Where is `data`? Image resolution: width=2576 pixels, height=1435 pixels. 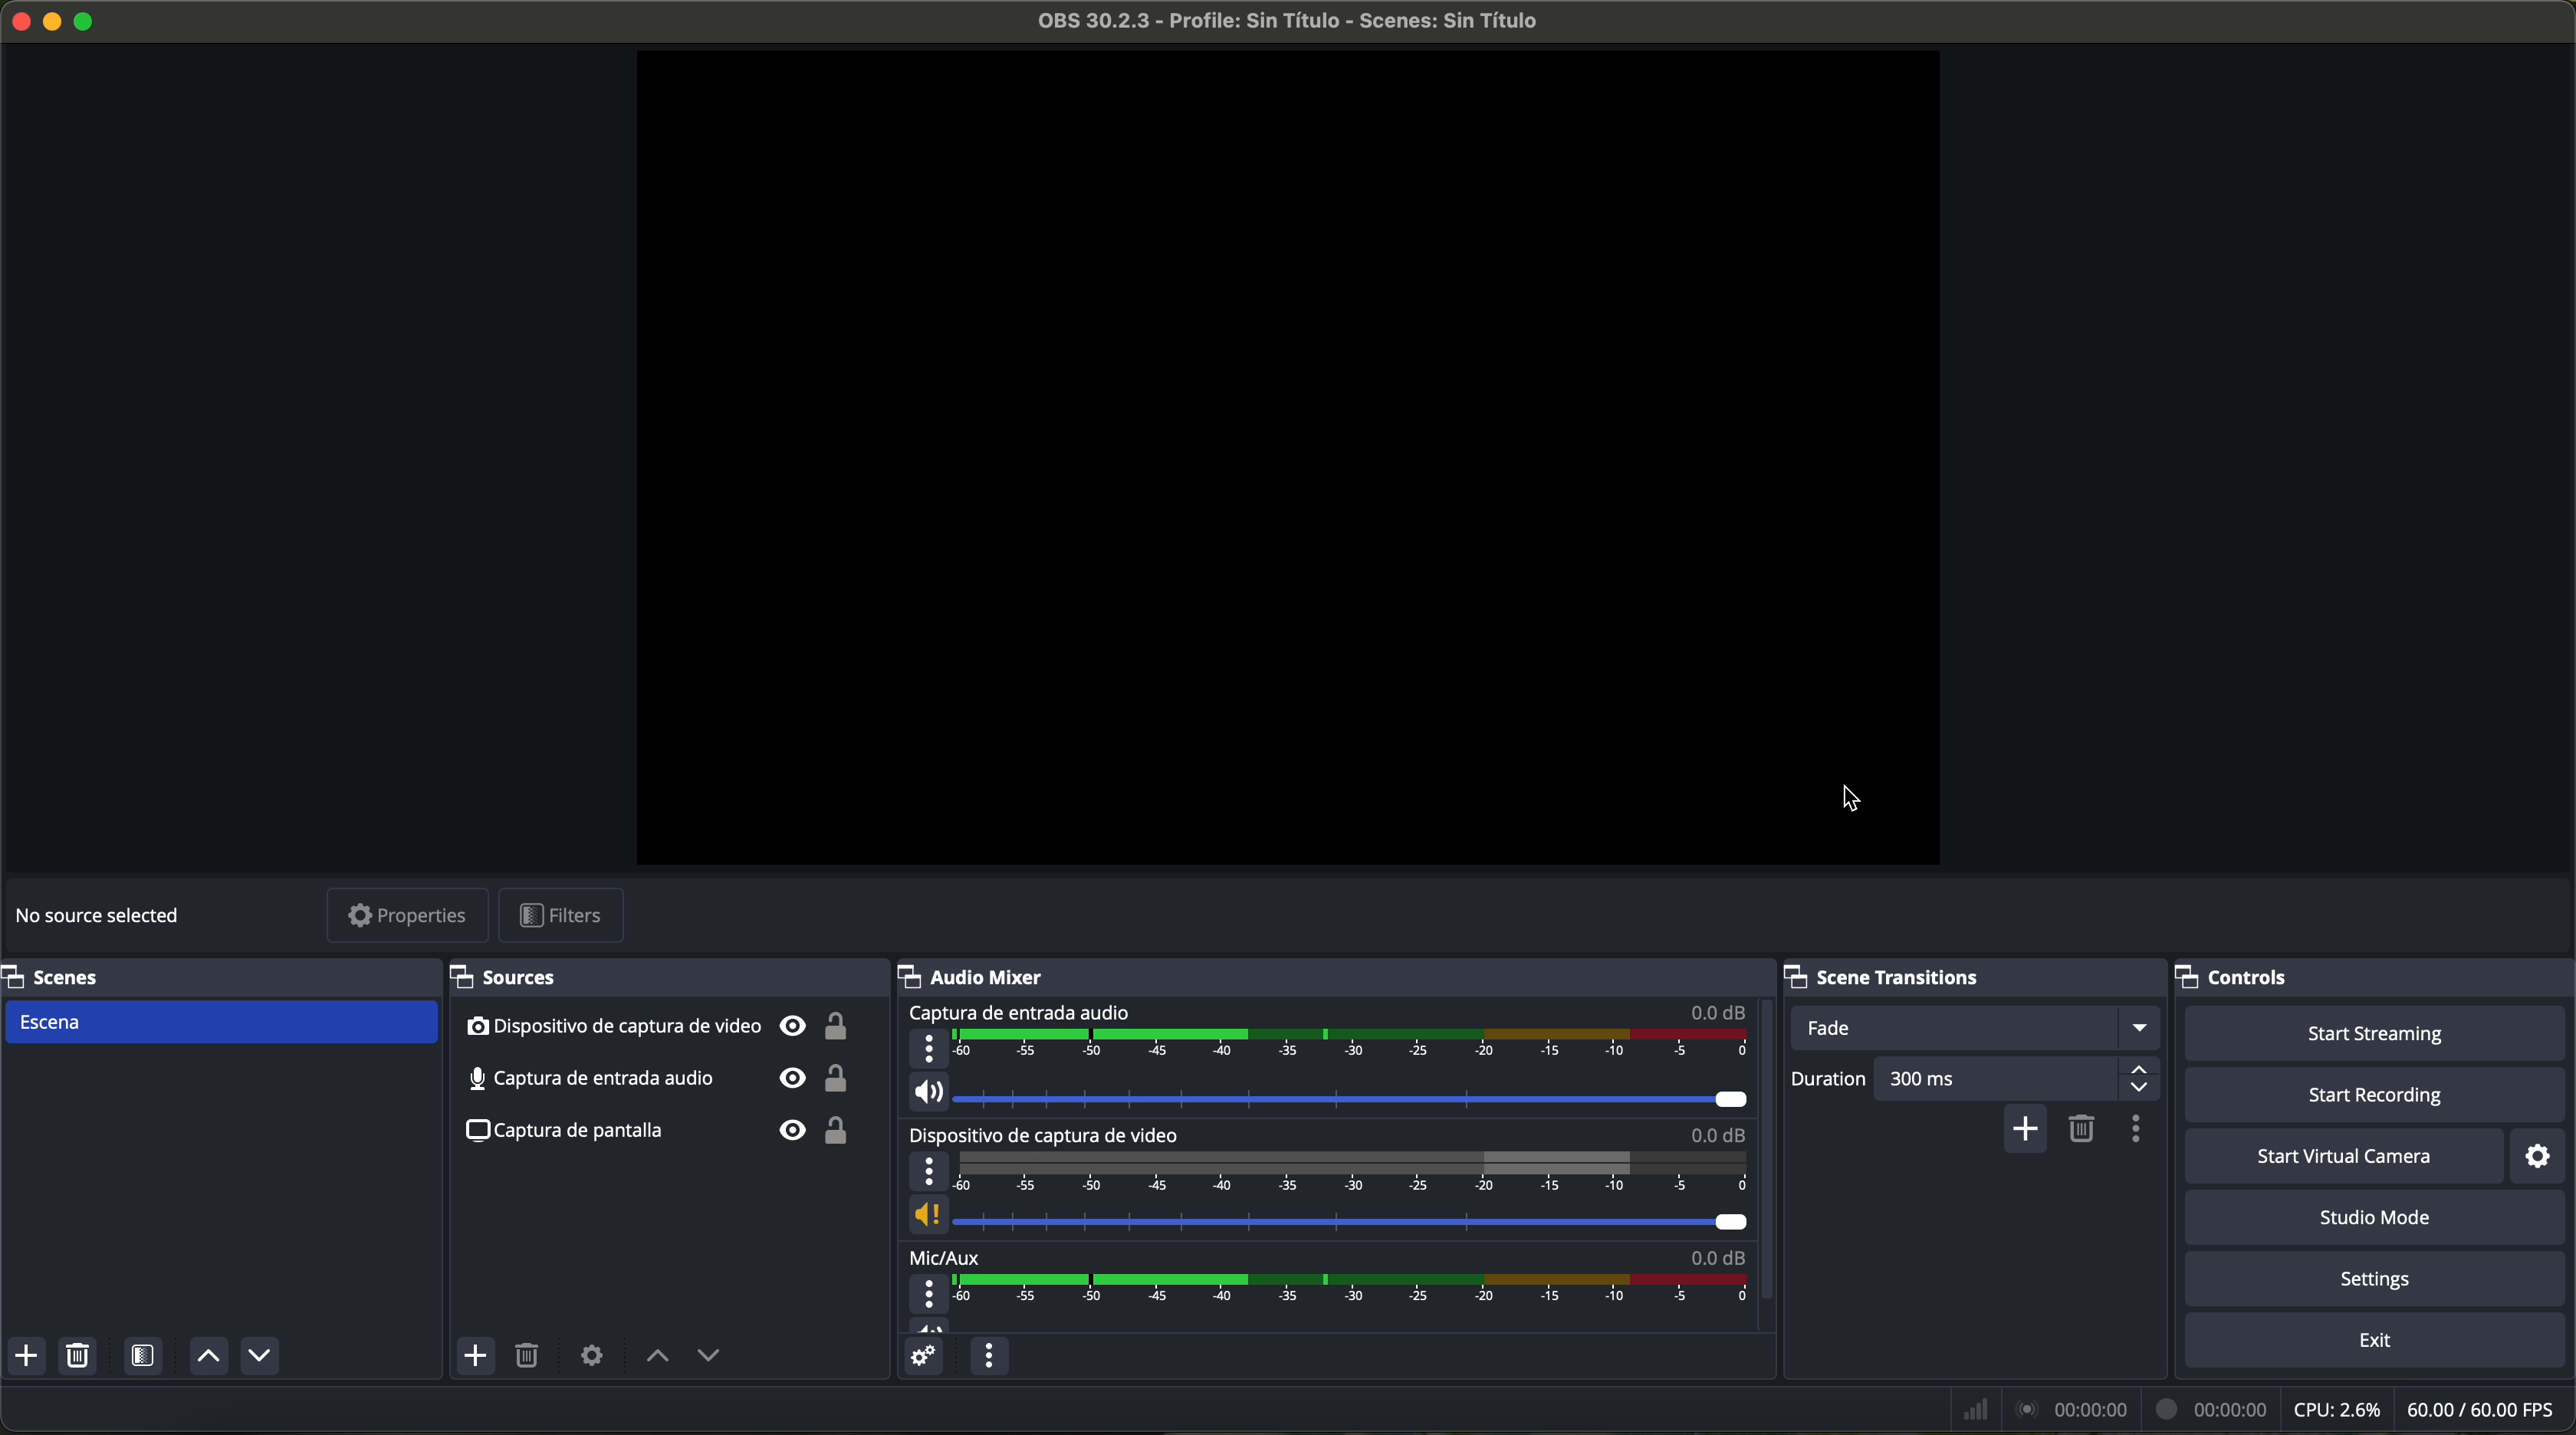
data is located at coordinates (2256, 1409).